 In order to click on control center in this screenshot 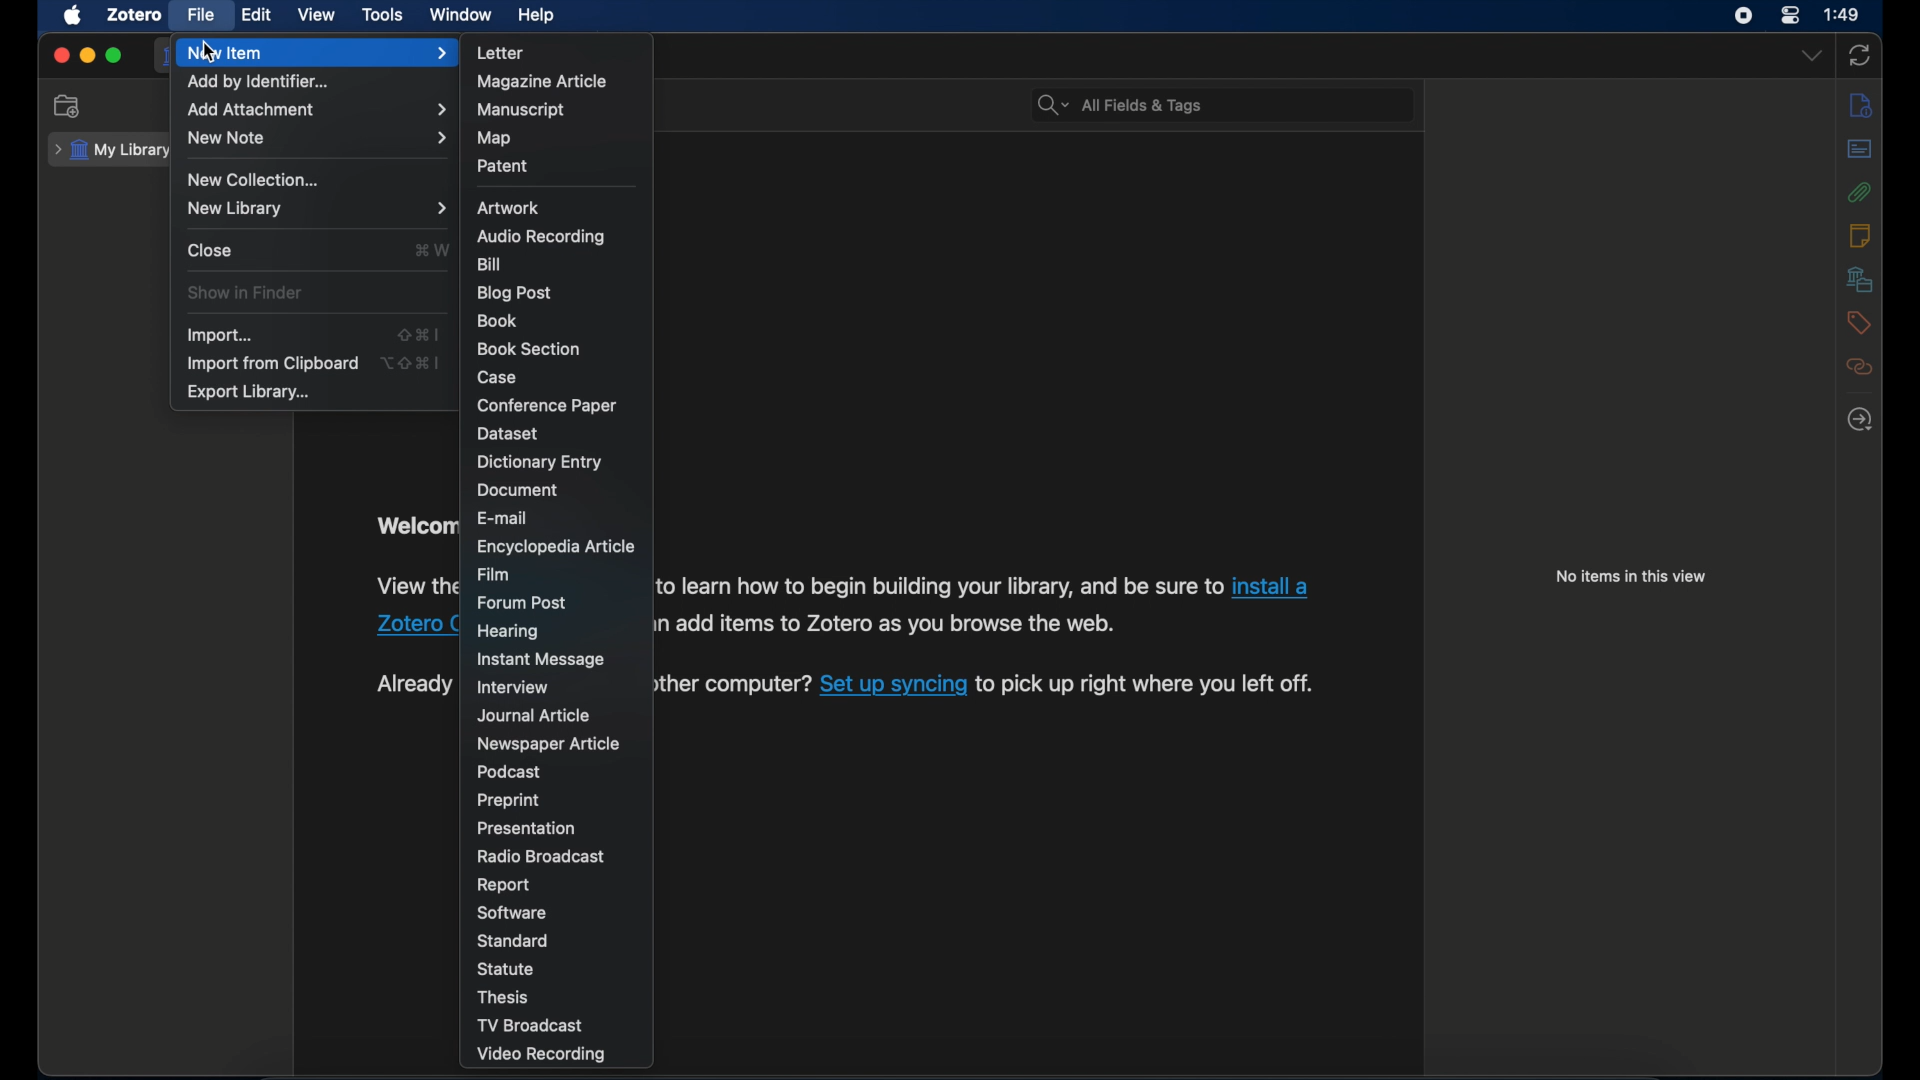, I will do `click(1790, 16)`.